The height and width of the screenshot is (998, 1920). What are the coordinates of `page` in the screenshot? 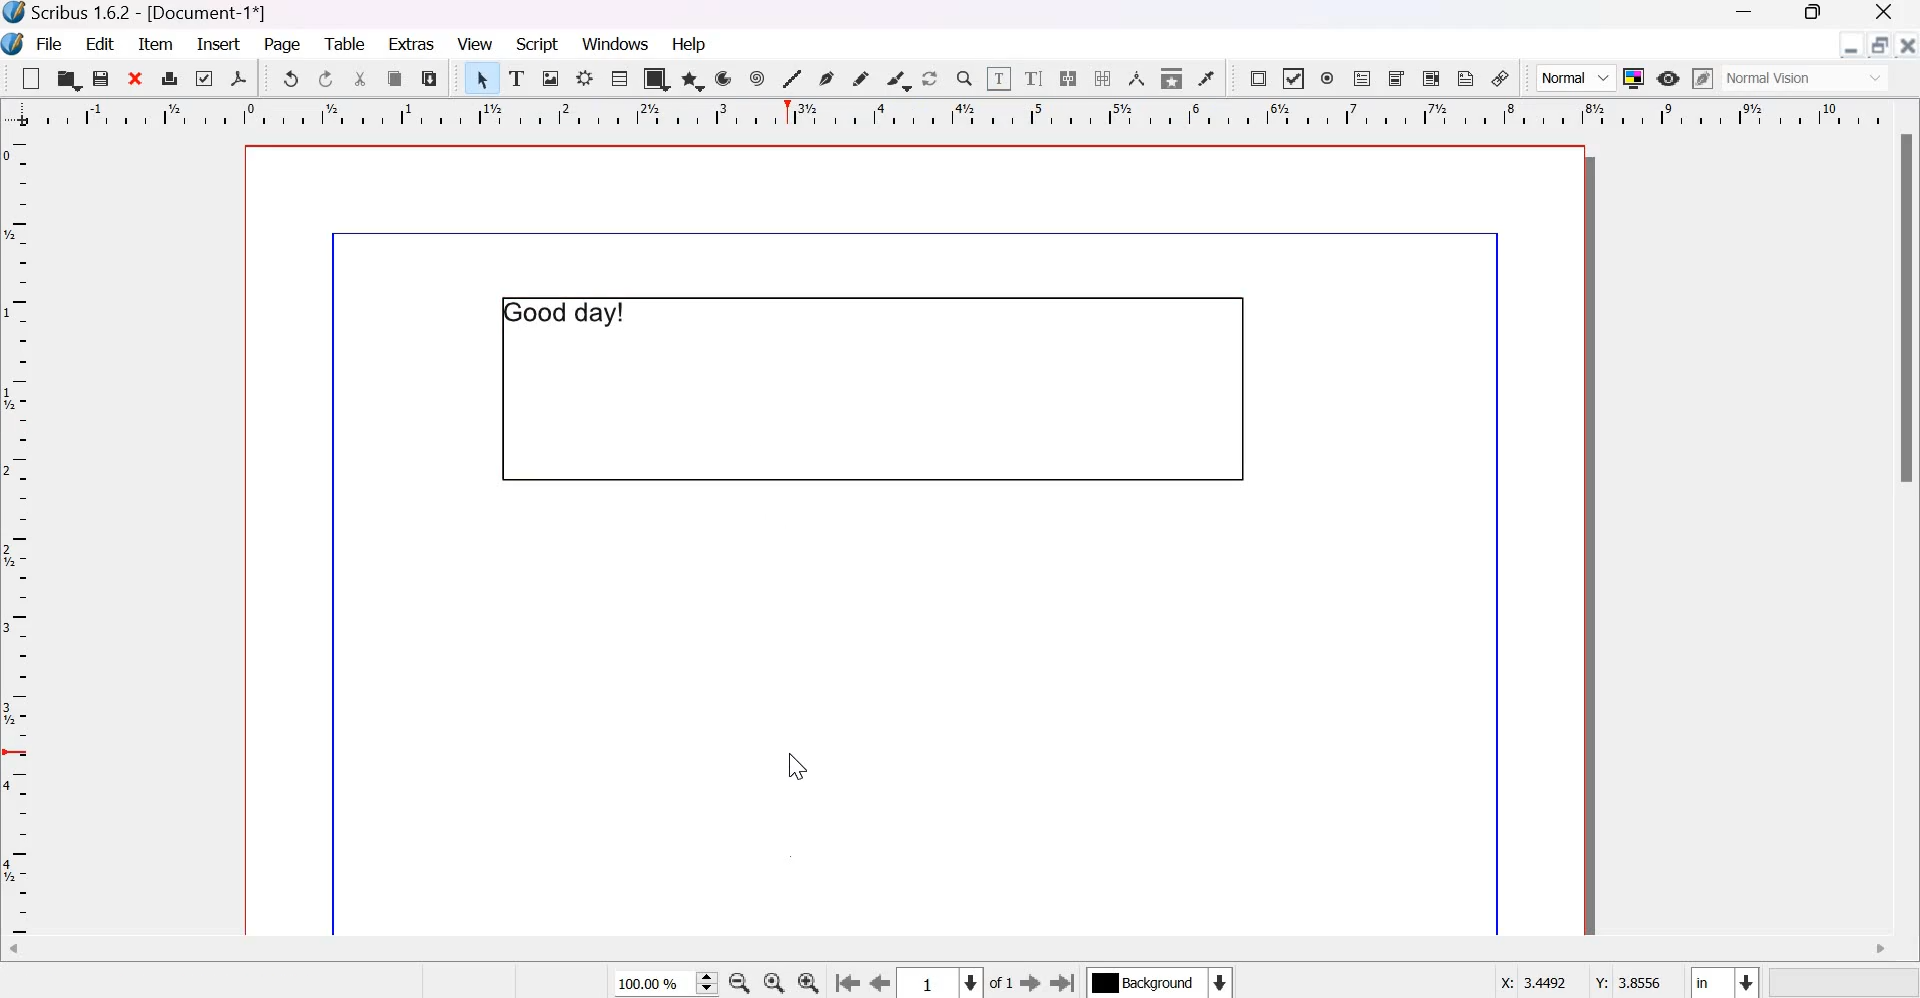 It's located at (284, 46).